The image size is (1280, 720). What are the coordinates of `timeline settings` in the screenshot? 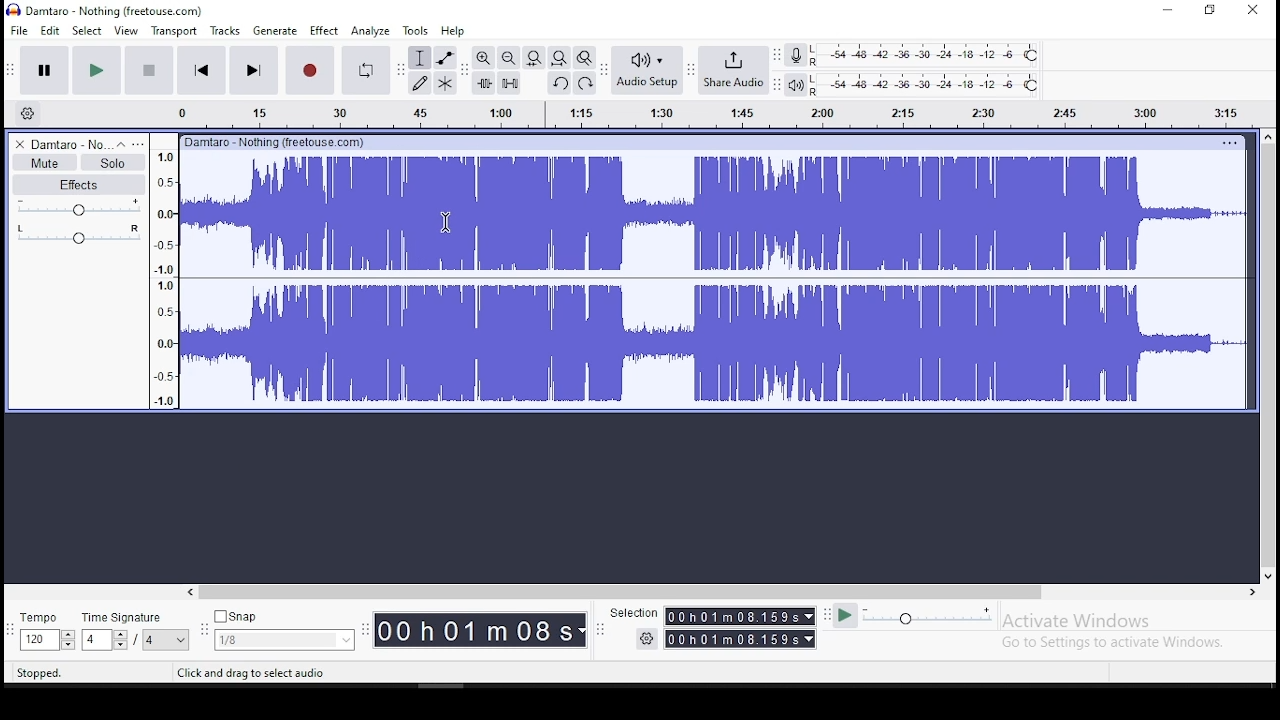 It's located at (27, 111).